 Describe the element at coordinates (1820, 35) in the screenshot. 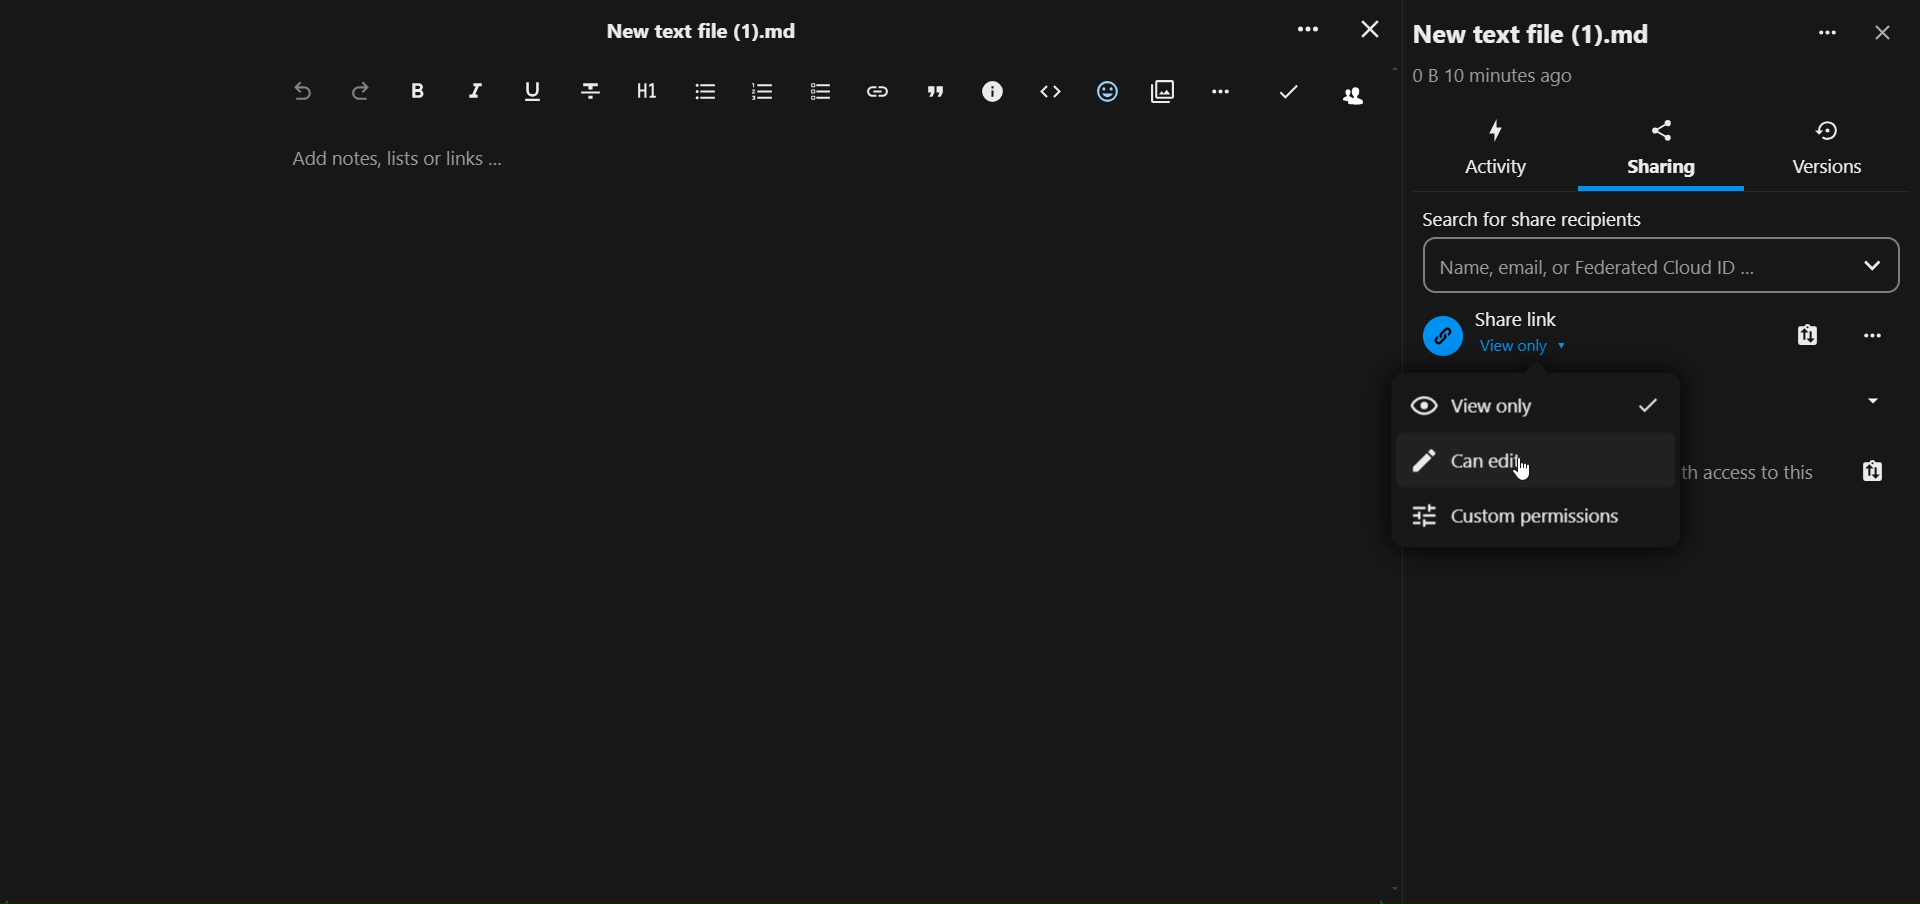

I see `more` at that location.